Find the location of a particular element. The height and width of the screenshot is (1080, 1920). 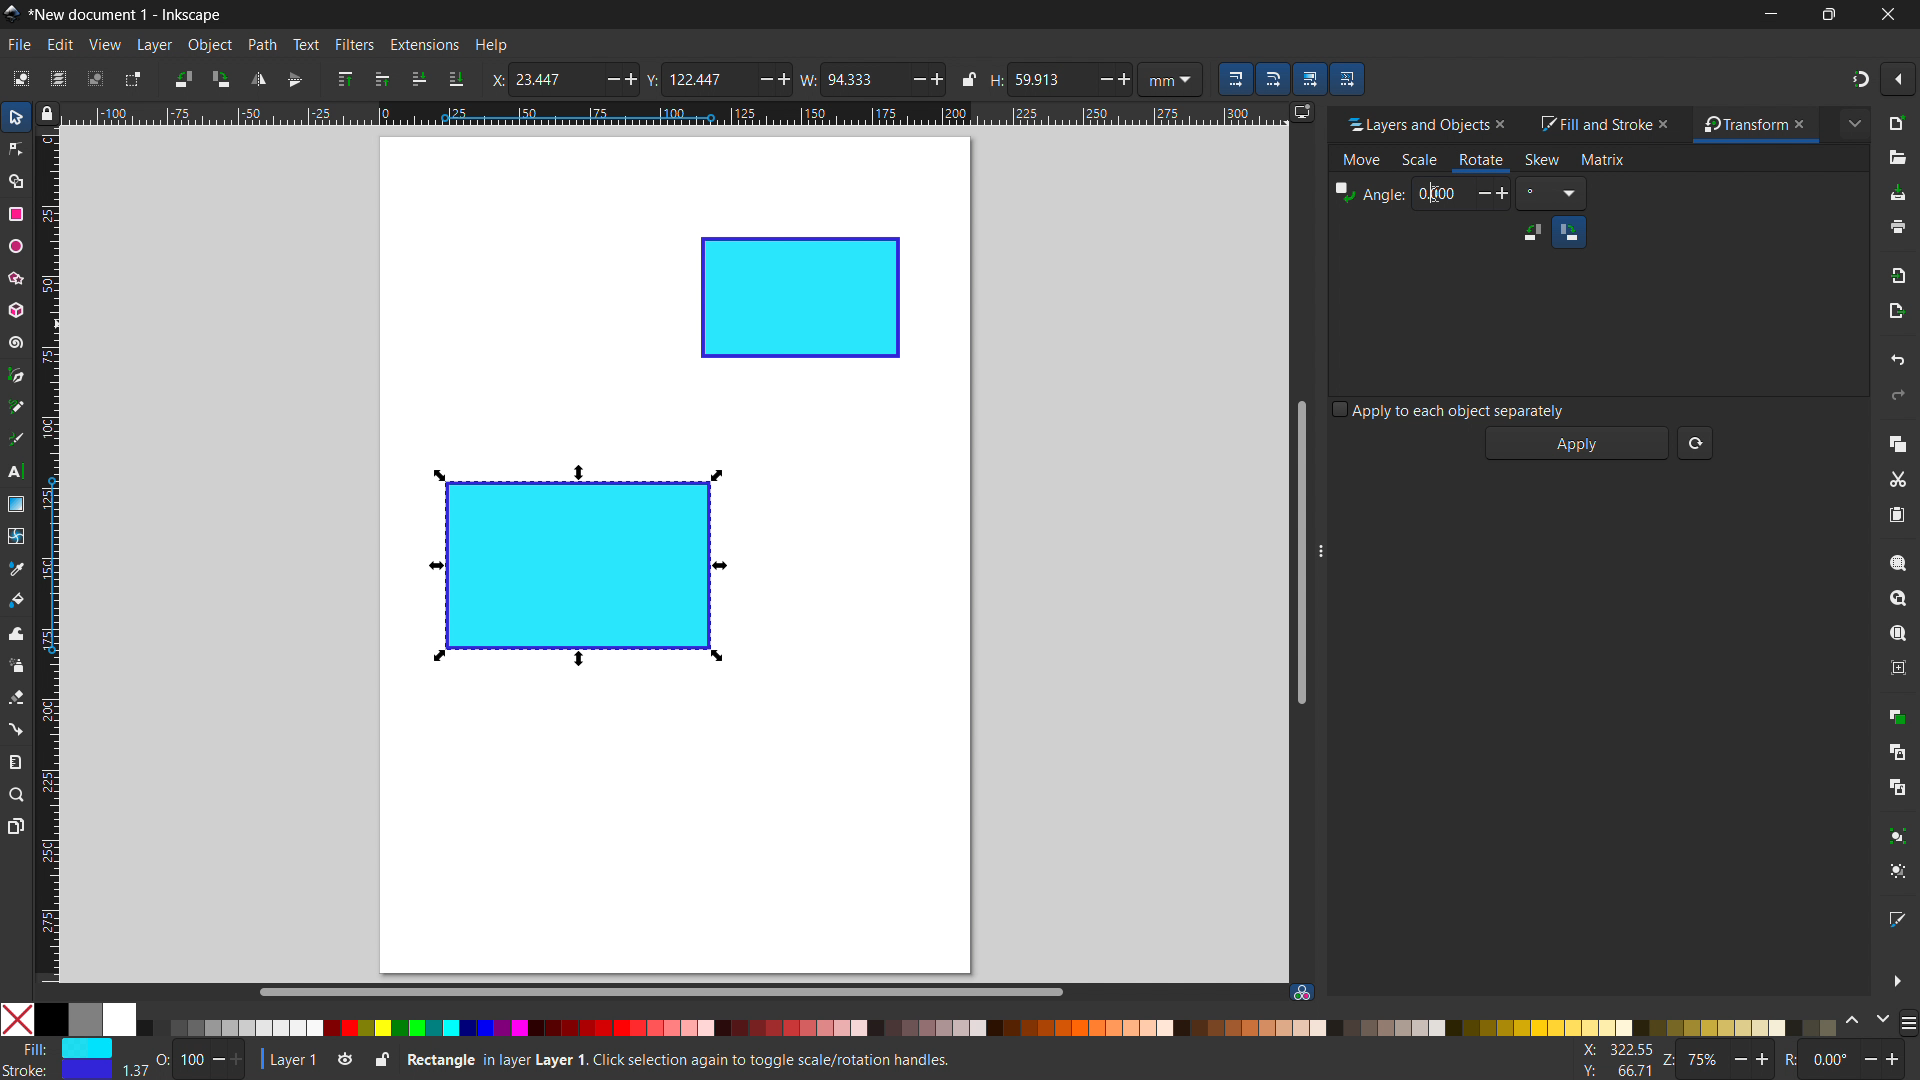

counterclockwise is located at coordinates (1532, 232).